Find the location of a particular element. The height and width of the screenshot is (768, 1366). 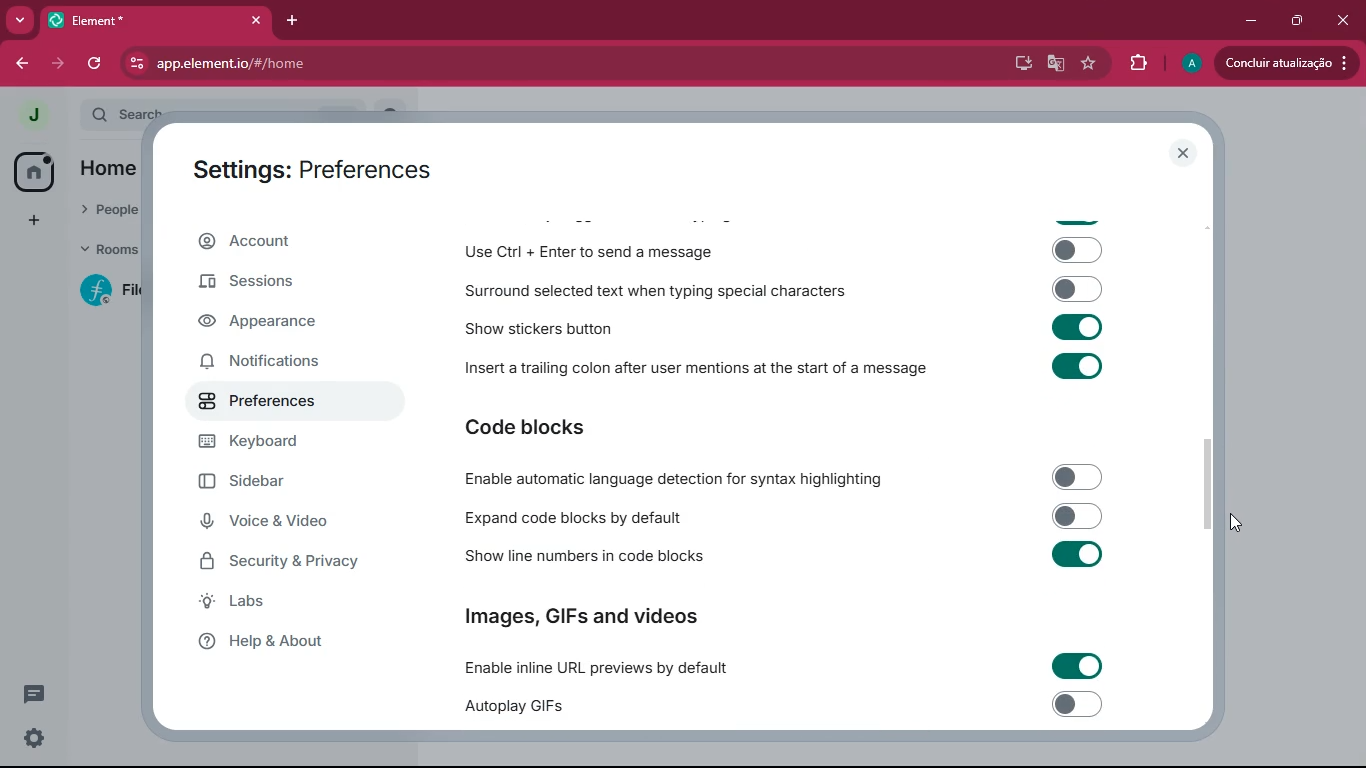

back is located at coordinates (22, 64).